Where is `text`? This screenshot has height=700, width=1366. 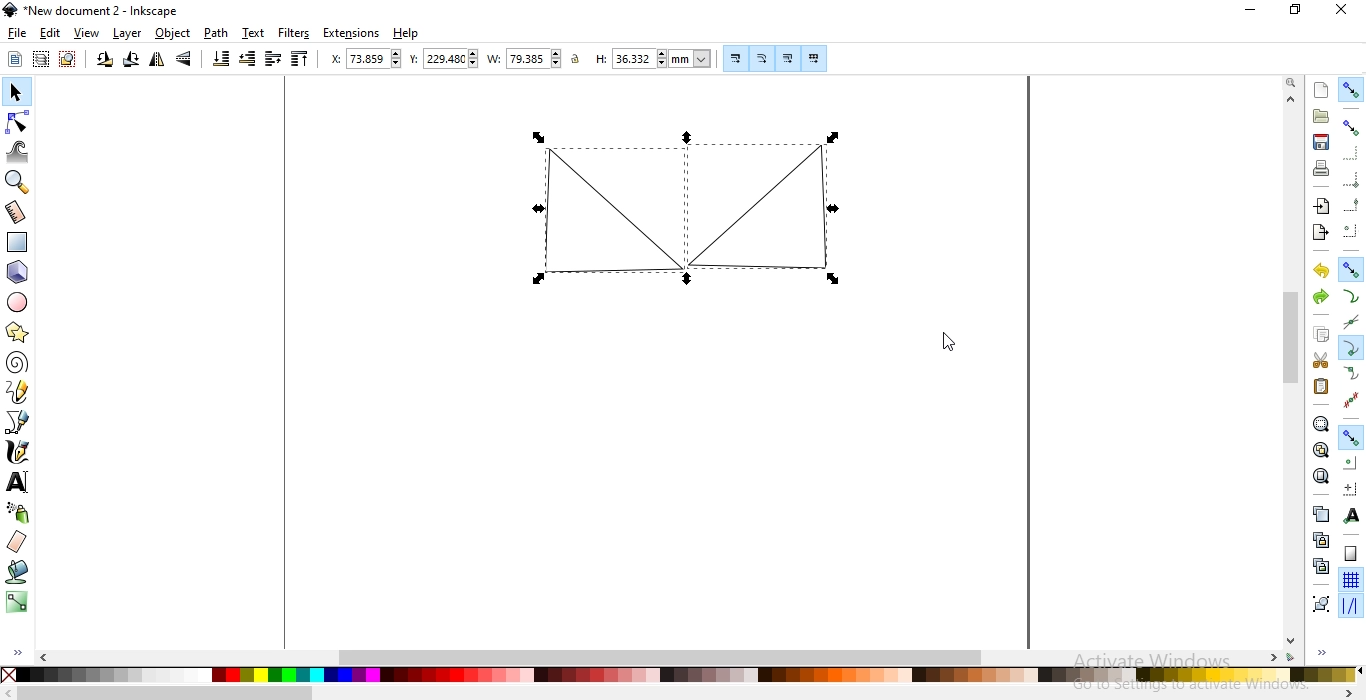
text is located at coordinates (254, 33).